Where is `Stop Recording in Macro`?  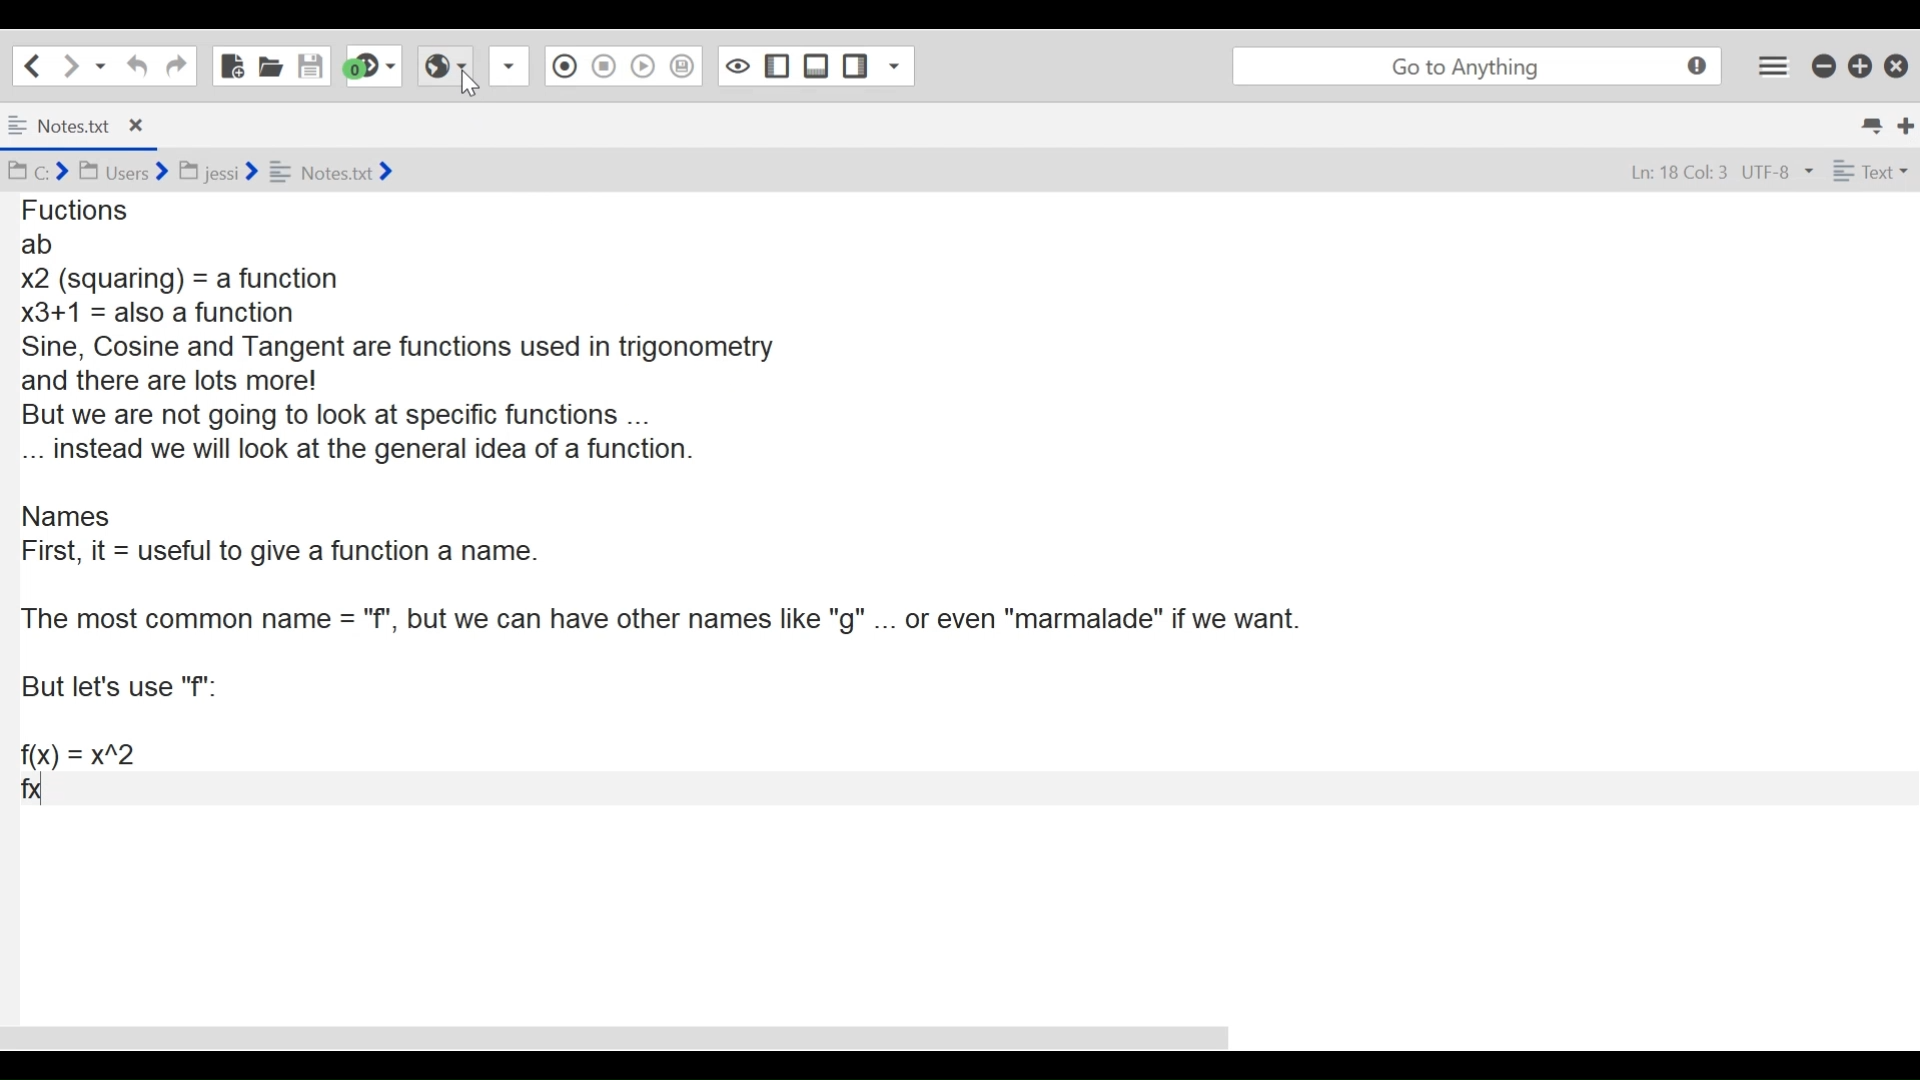
Stop Recording in Macro is located at coordinates (604, 66).